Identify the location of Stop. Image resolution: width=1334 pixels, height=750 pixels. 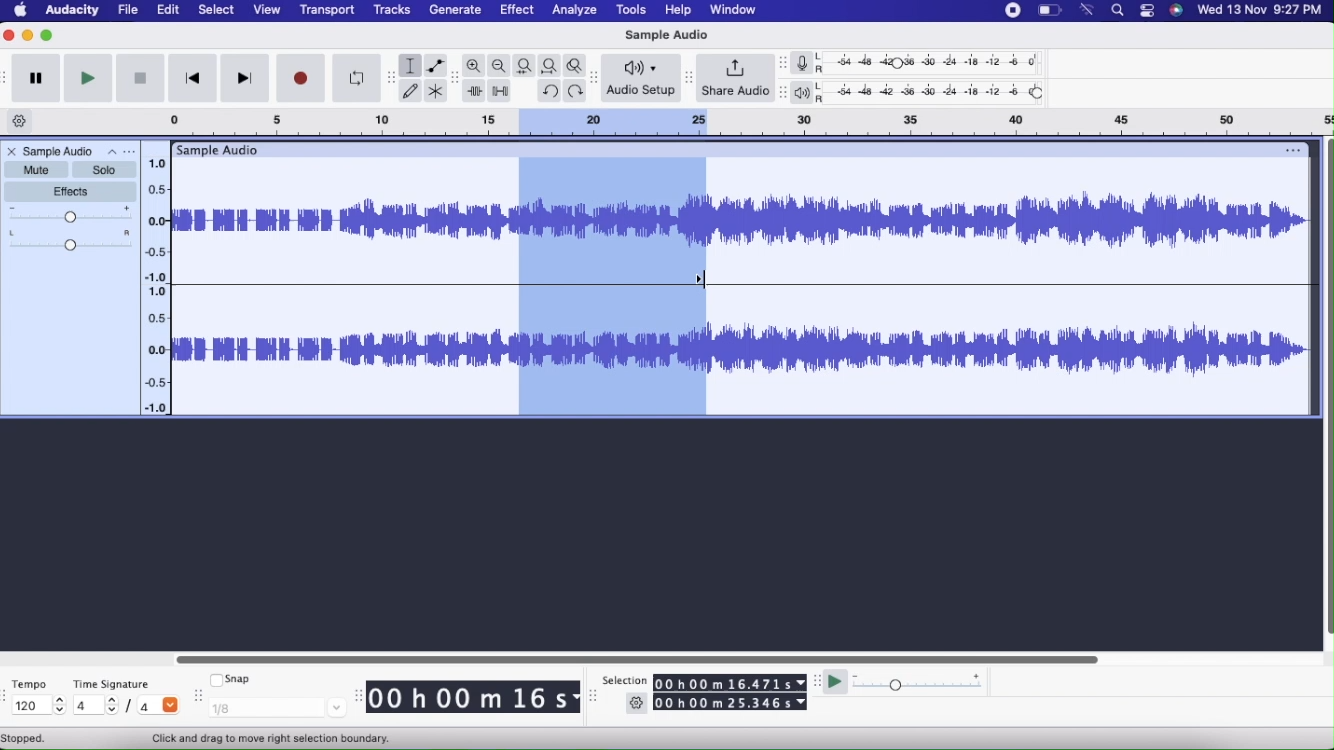
(140, 80).